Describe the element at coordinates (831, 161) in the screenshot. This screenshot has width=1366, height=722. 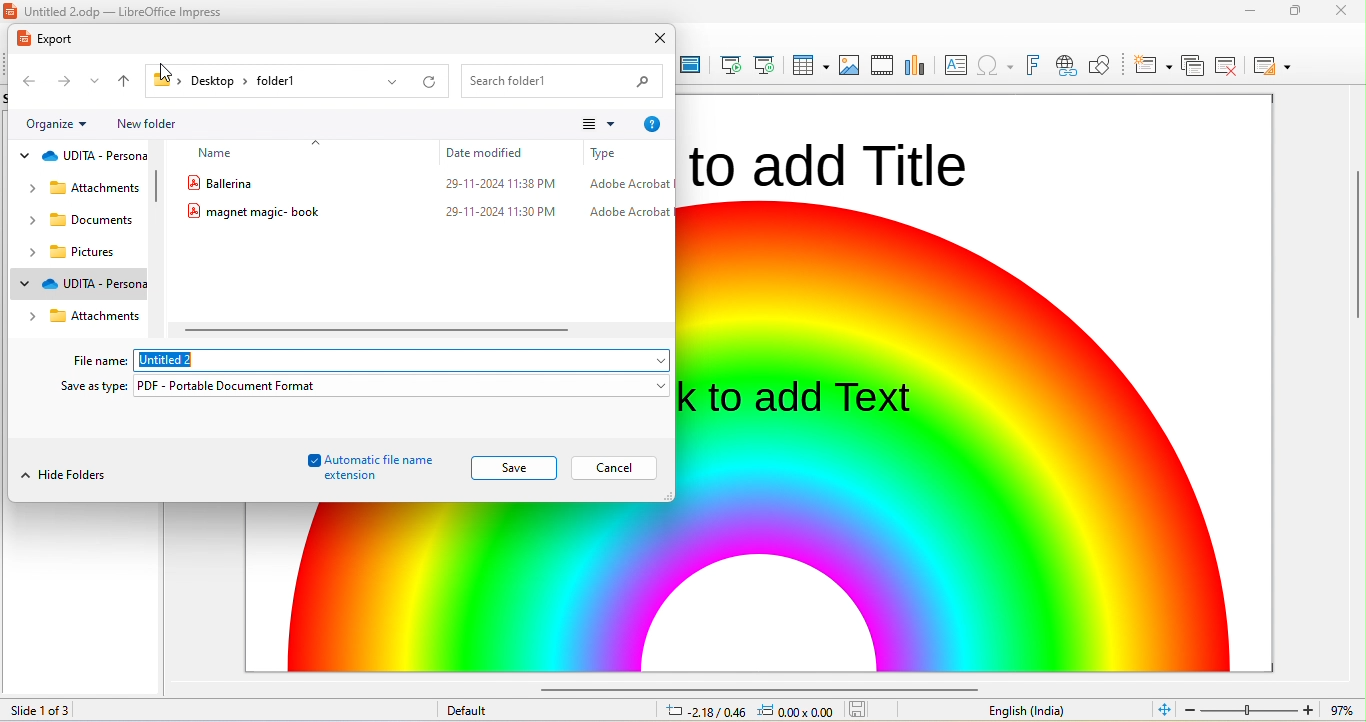
I see `click to add title` at that location.